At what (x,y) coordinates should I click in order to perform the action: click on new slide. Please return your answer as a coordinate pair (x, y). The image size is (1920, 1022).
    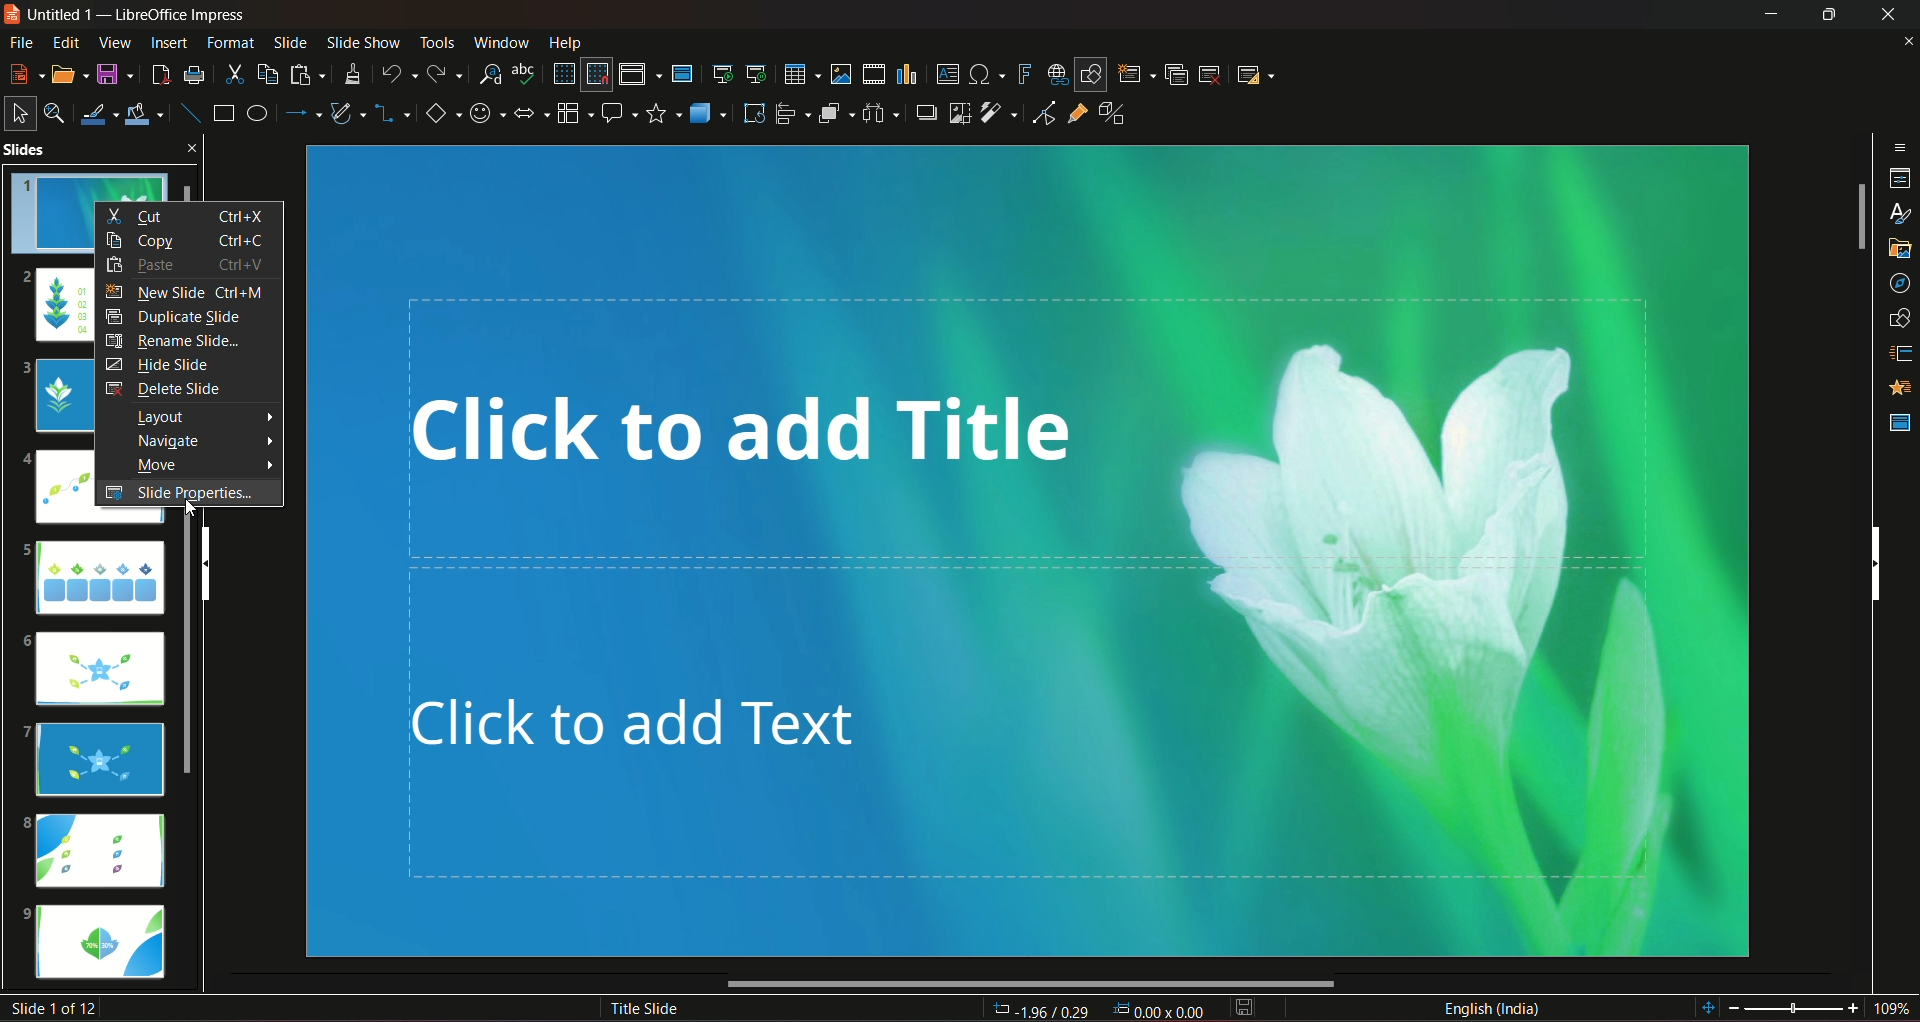
    Looking at the image, I should click on (1136, 73).